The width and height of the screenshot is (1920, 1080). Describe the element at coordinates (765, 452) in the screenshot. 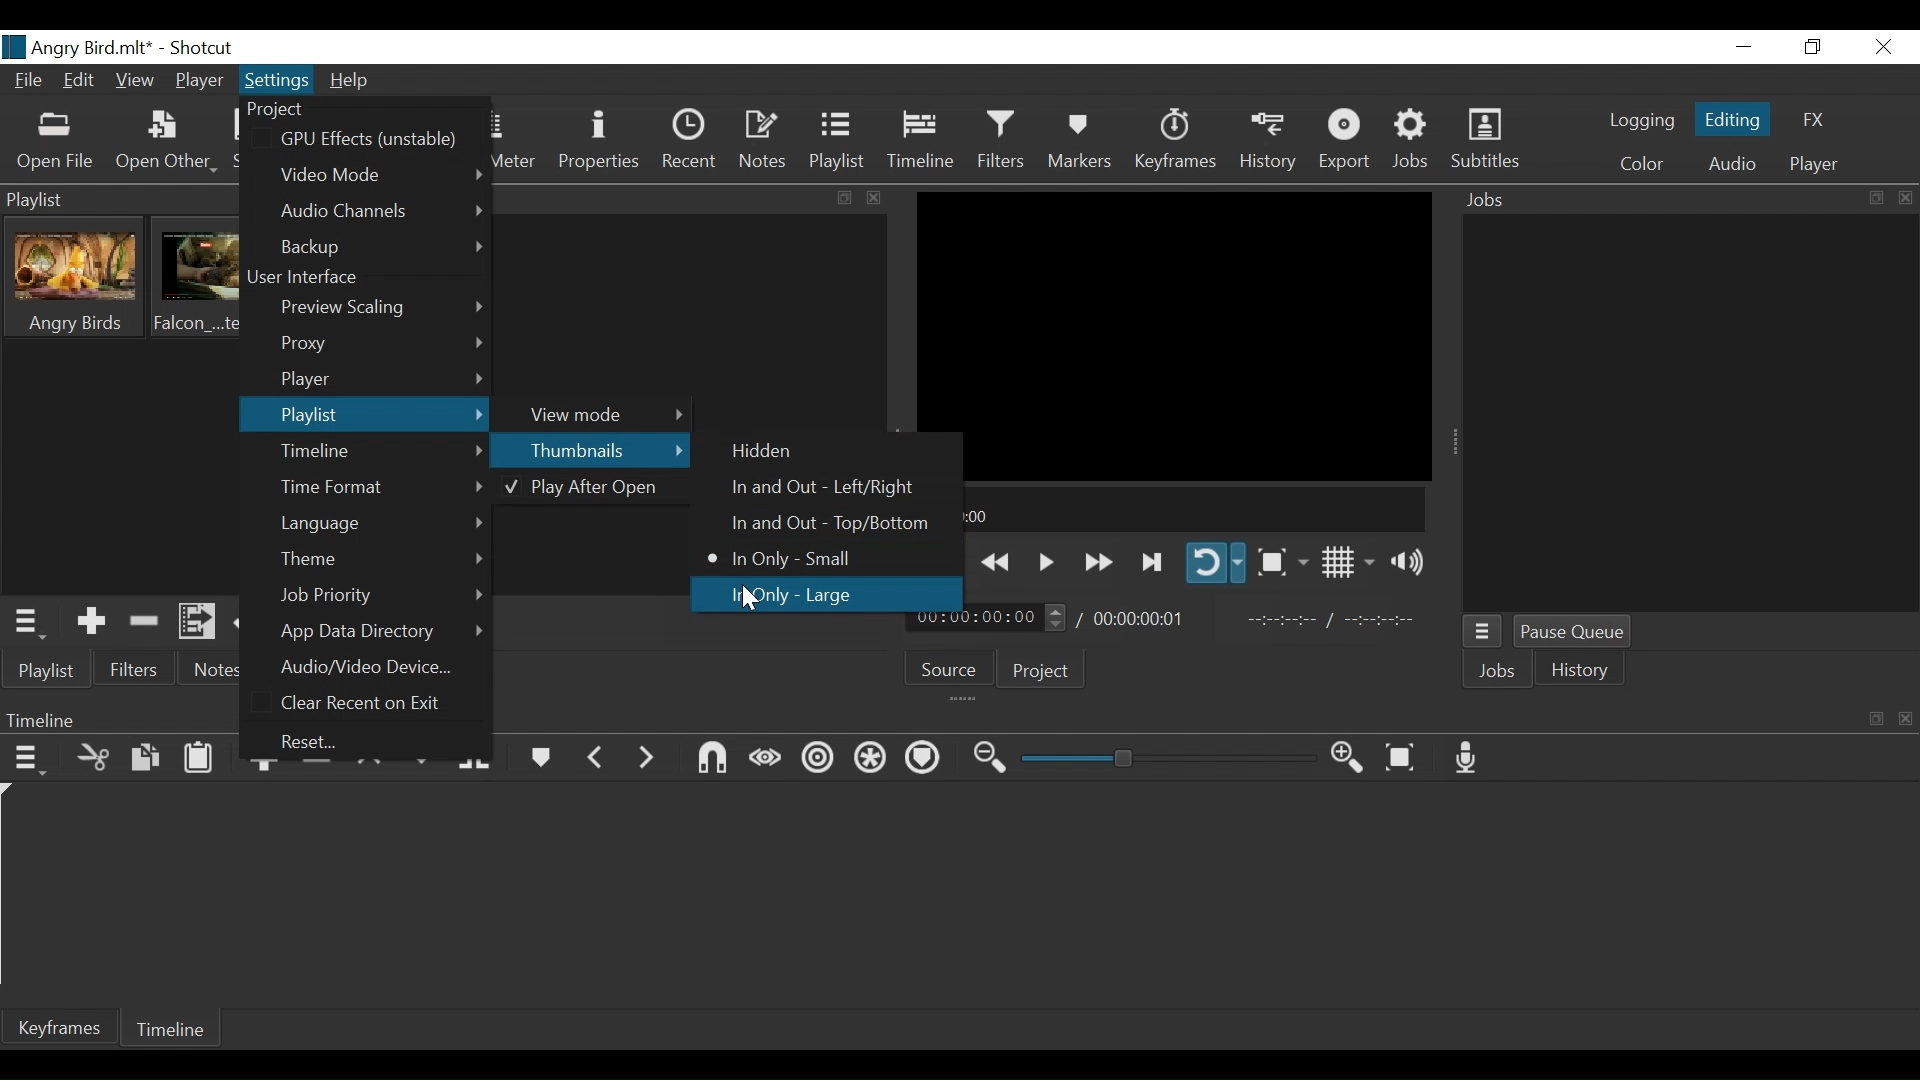

I see `Hidden` at that location.